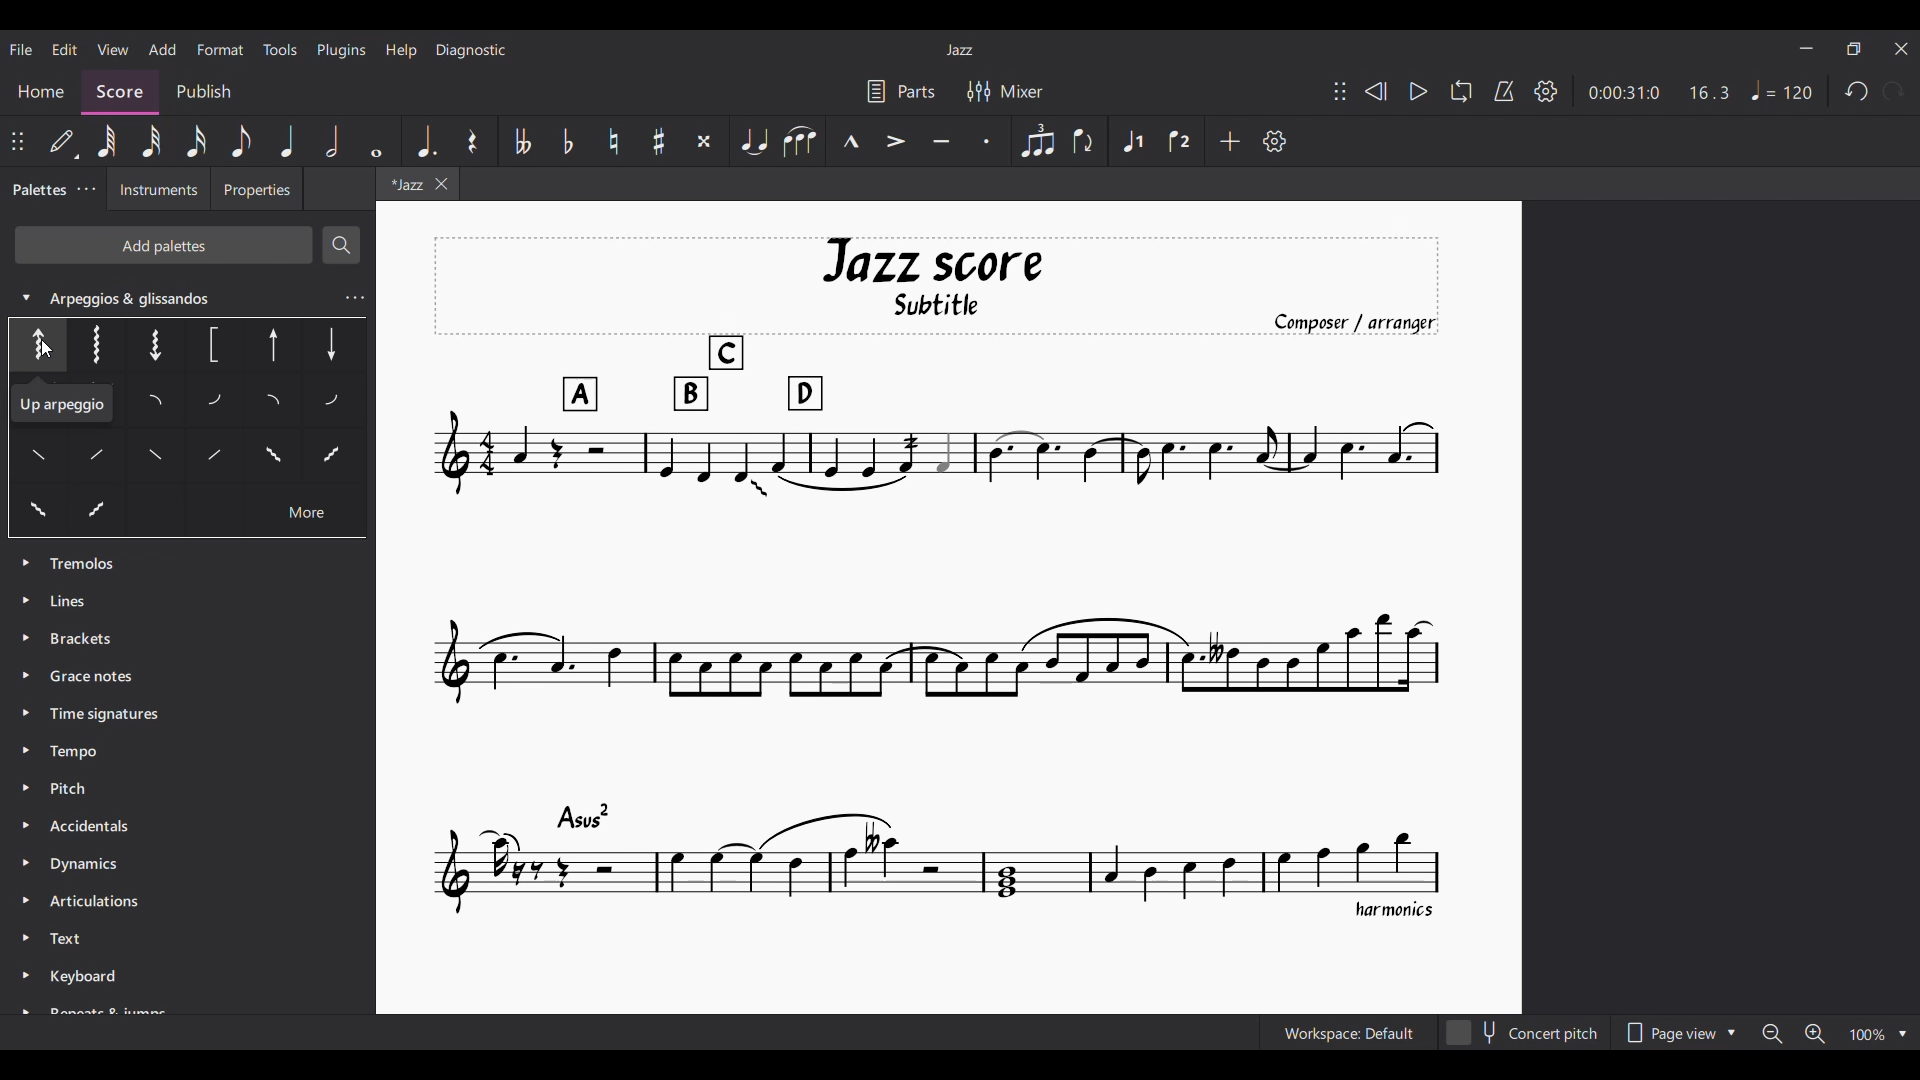  What do you see at coordinates (470, 50) in the screenshot?
I see `Diagnostic menu` at bounding box center [470, 50].